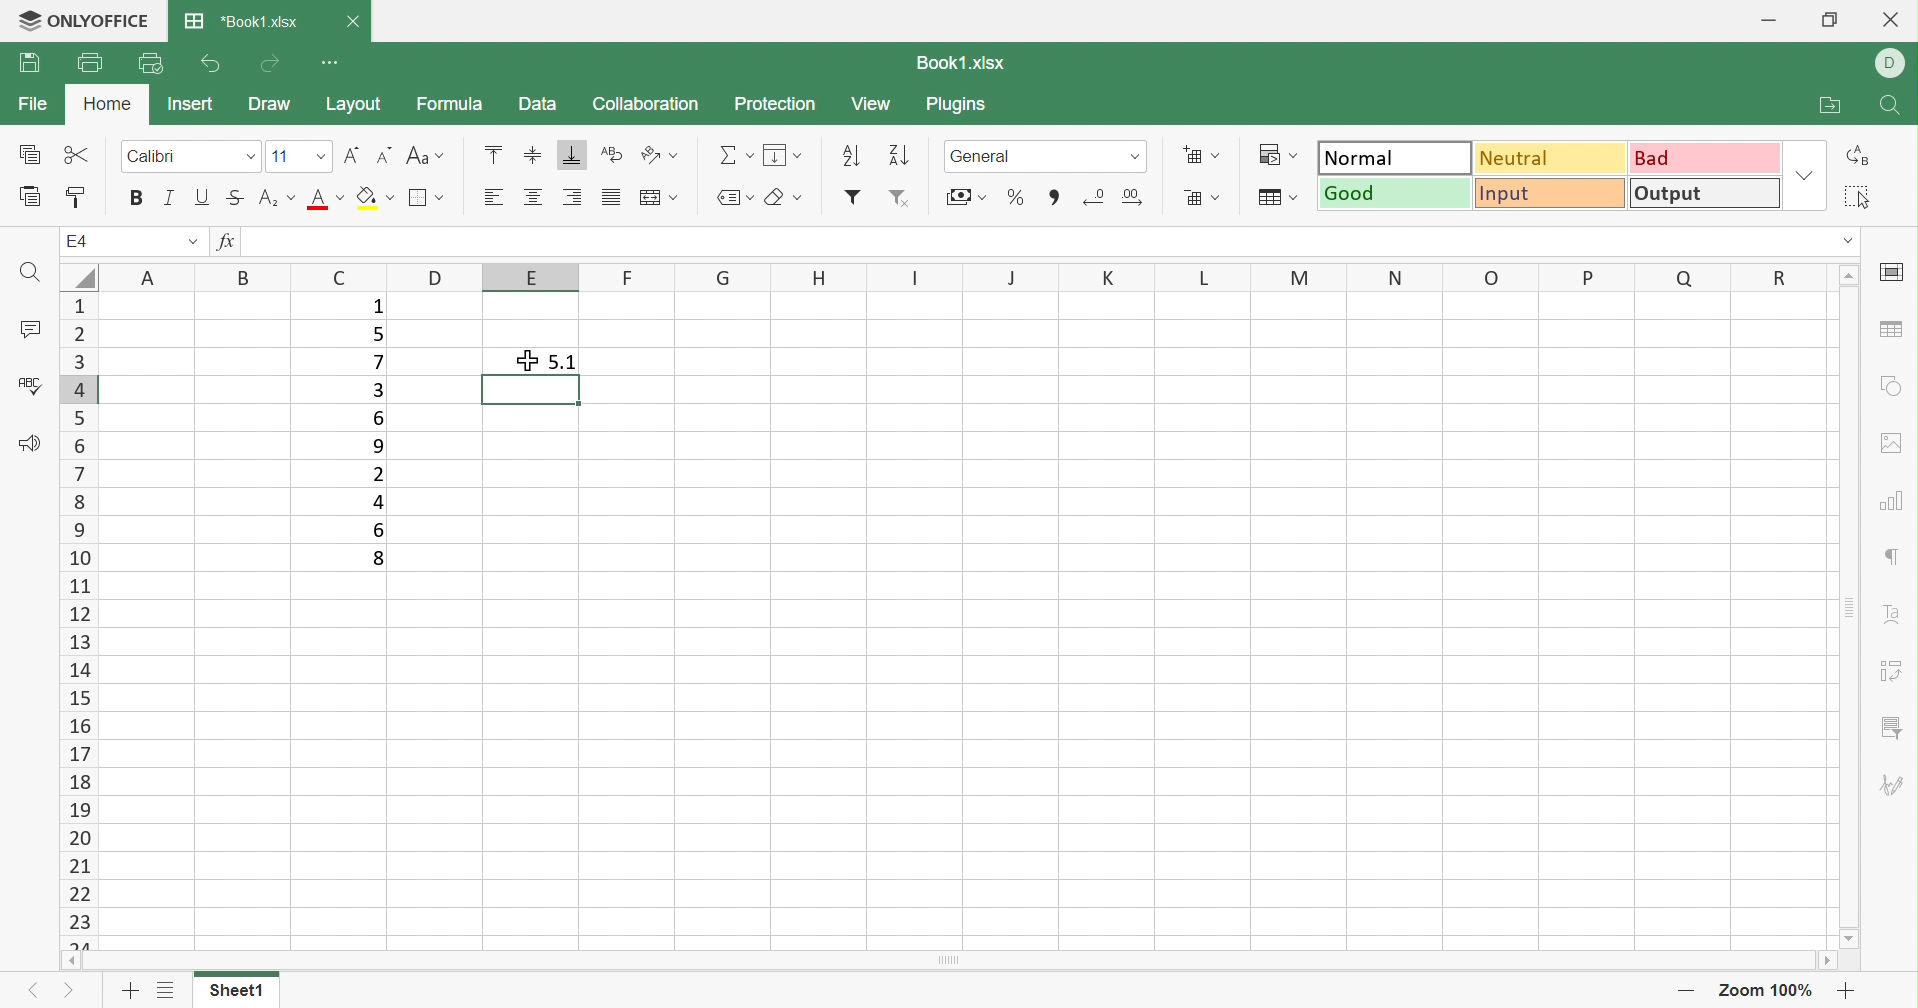 This screenshot has width=1918, height=1008. What do you see at coordinates (1551, 195) in the screenshot?
I see `Input` at bounding box center [1551, 195].